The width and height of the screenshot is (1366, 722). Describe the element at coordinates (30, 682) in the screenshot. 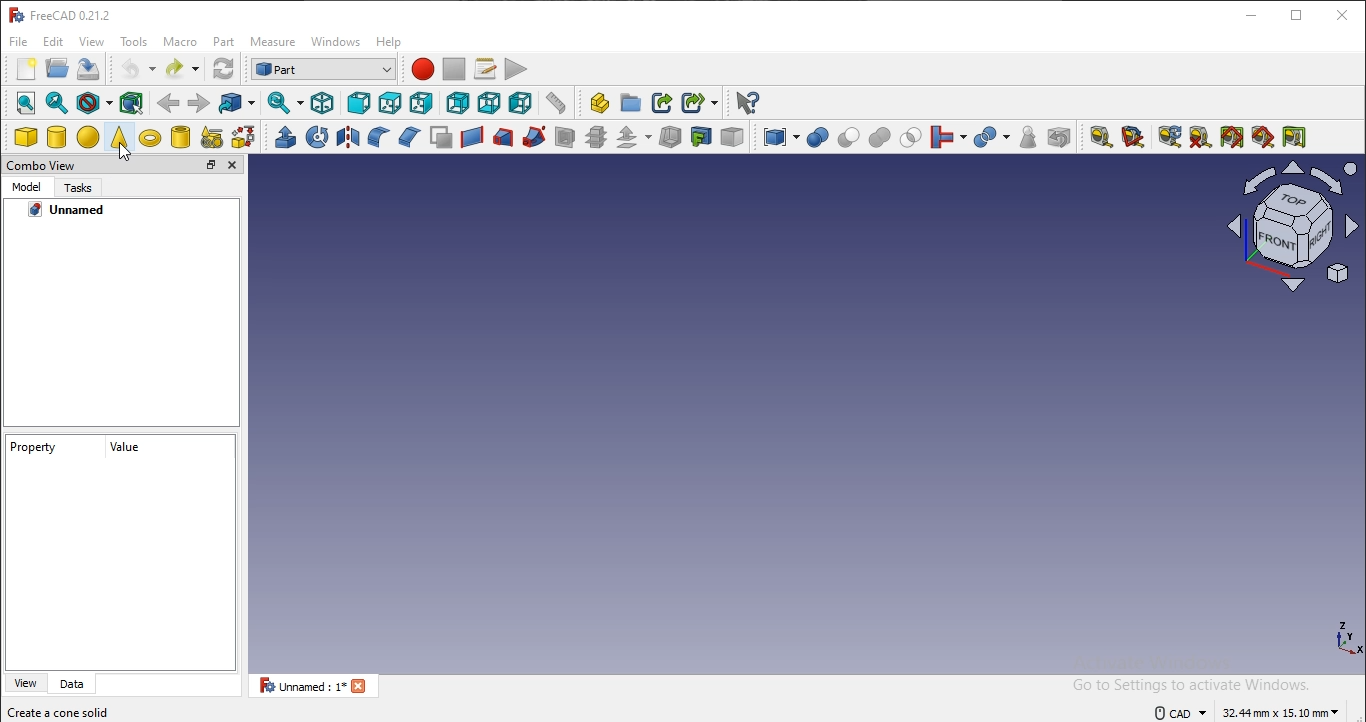

I see `view` at that location.